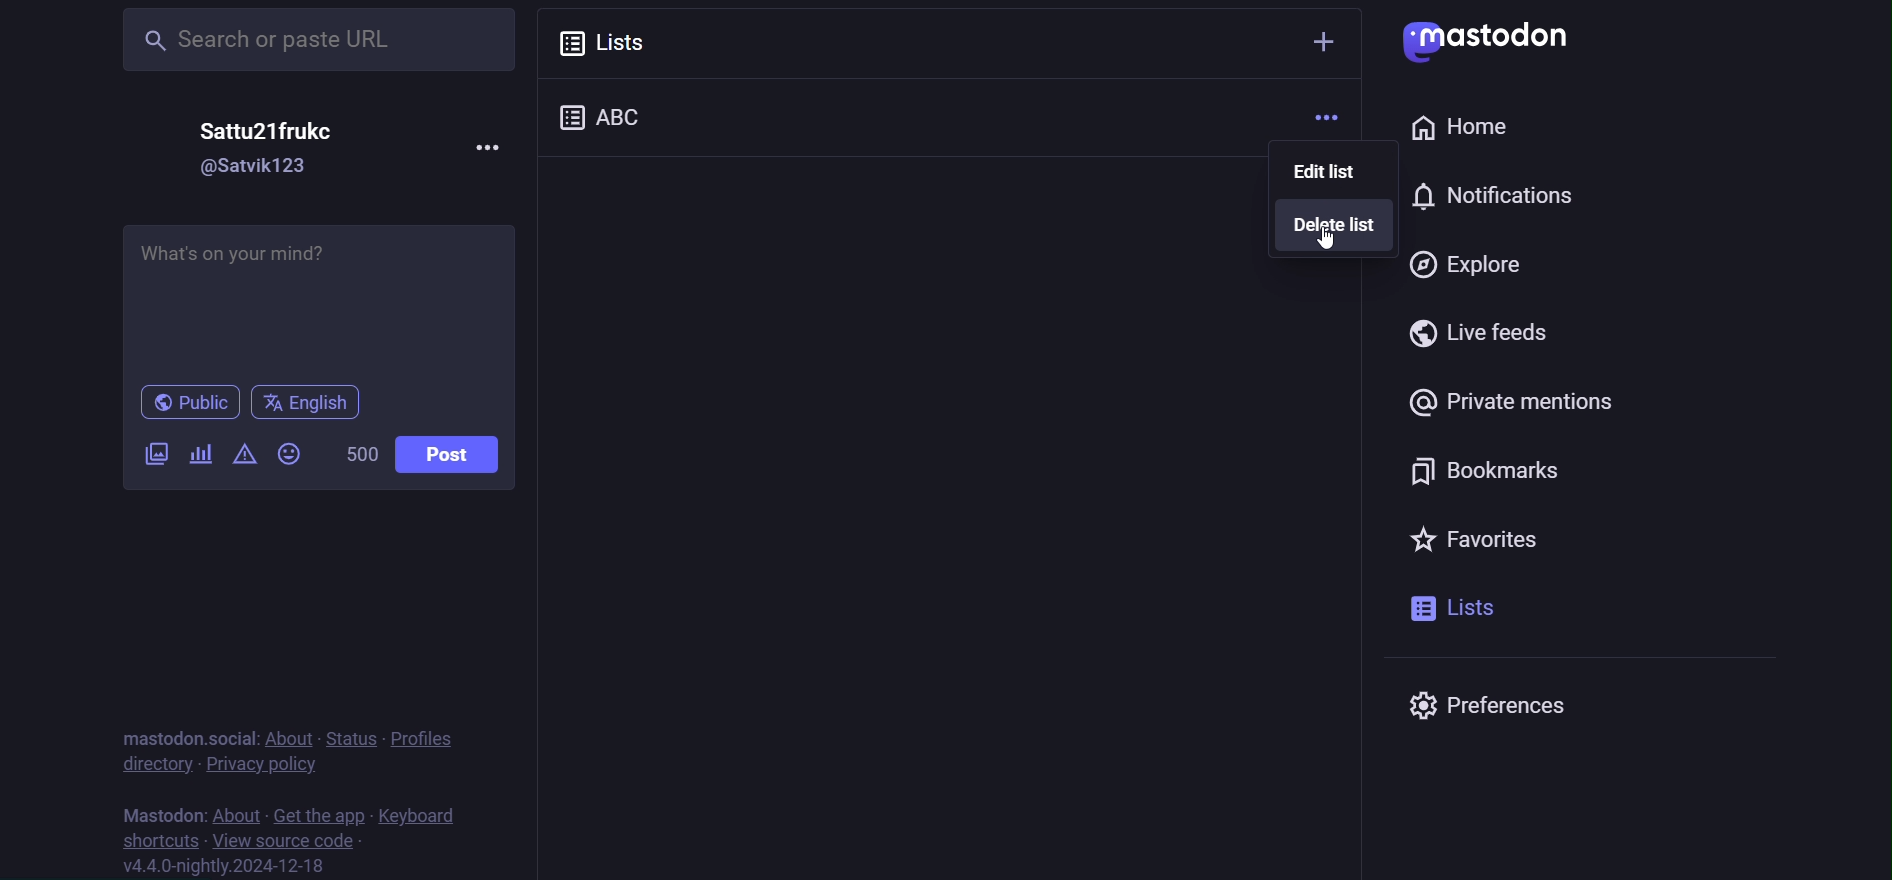 The height and width of the screenshot is (880, 1892). What do you see at coordinates (322, 297) in the screenshot?
I see `post here` at bounding box center [322, 297].